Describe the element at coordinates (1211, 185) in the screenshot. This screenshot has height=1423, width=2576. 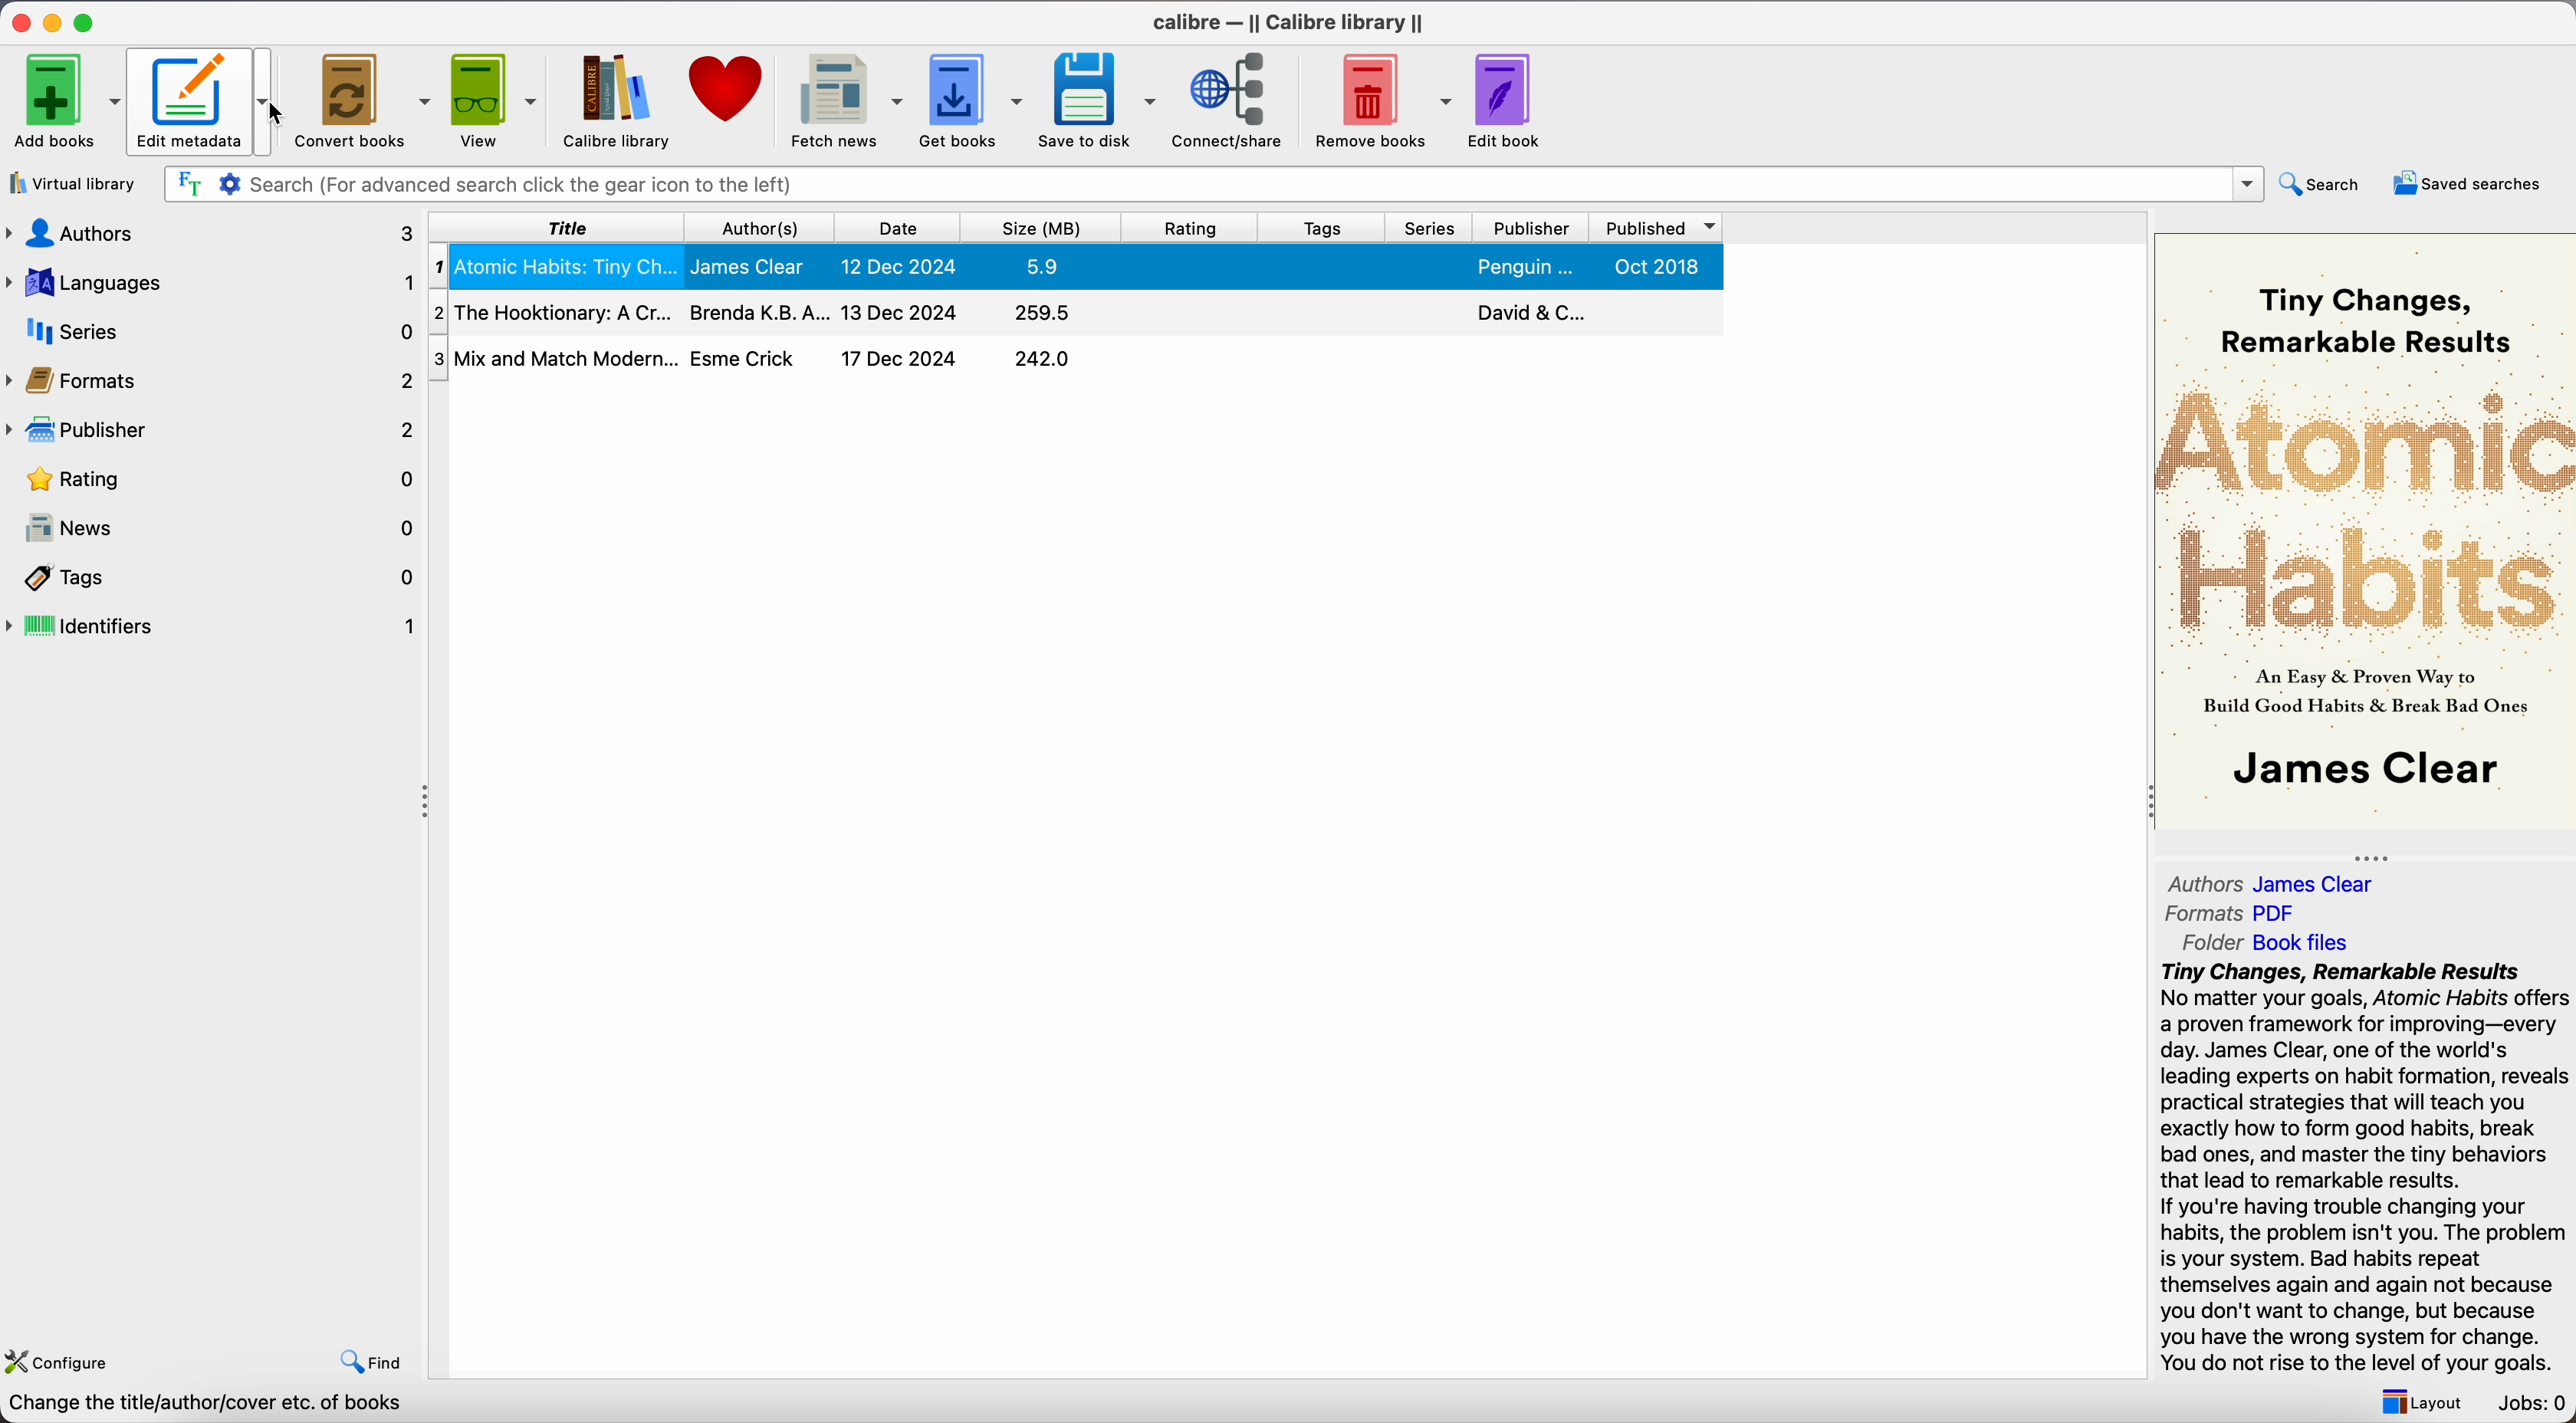
I see `search bar` at that location.